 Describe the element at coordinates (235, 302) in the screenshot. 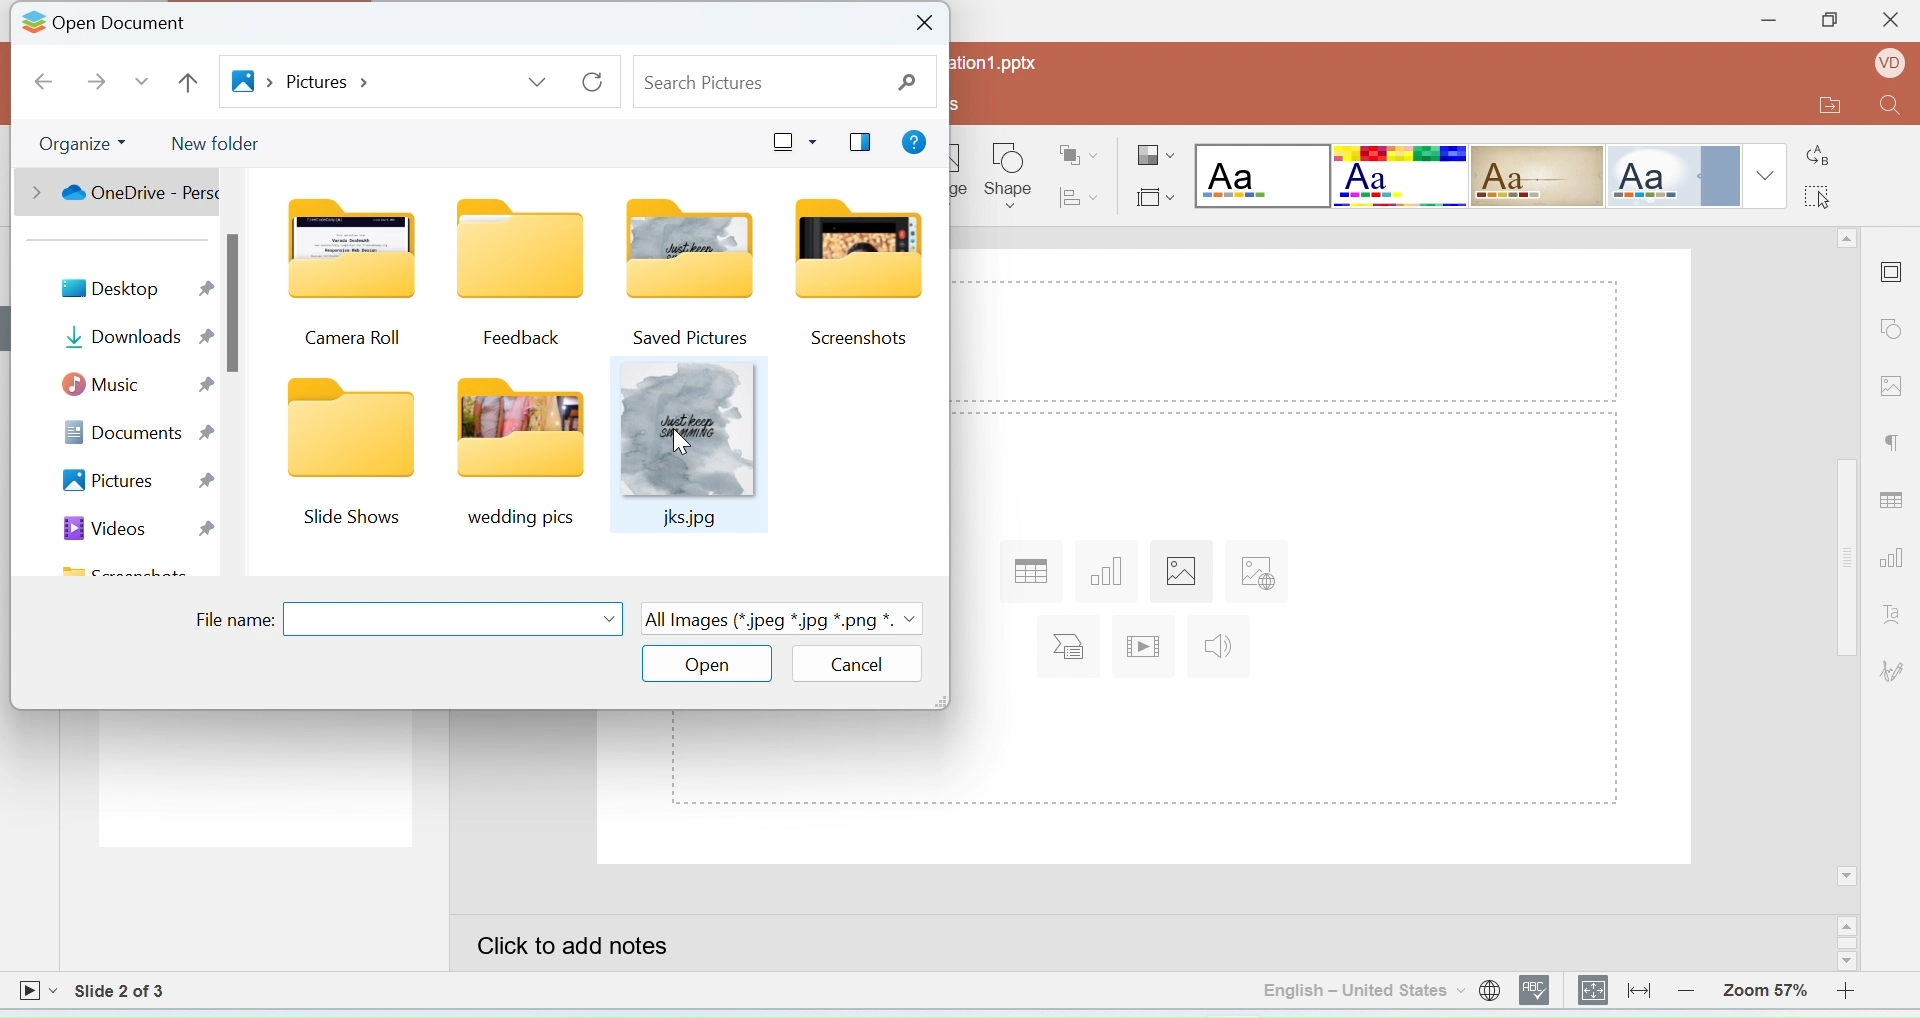

I see `scroll bar` at that location.